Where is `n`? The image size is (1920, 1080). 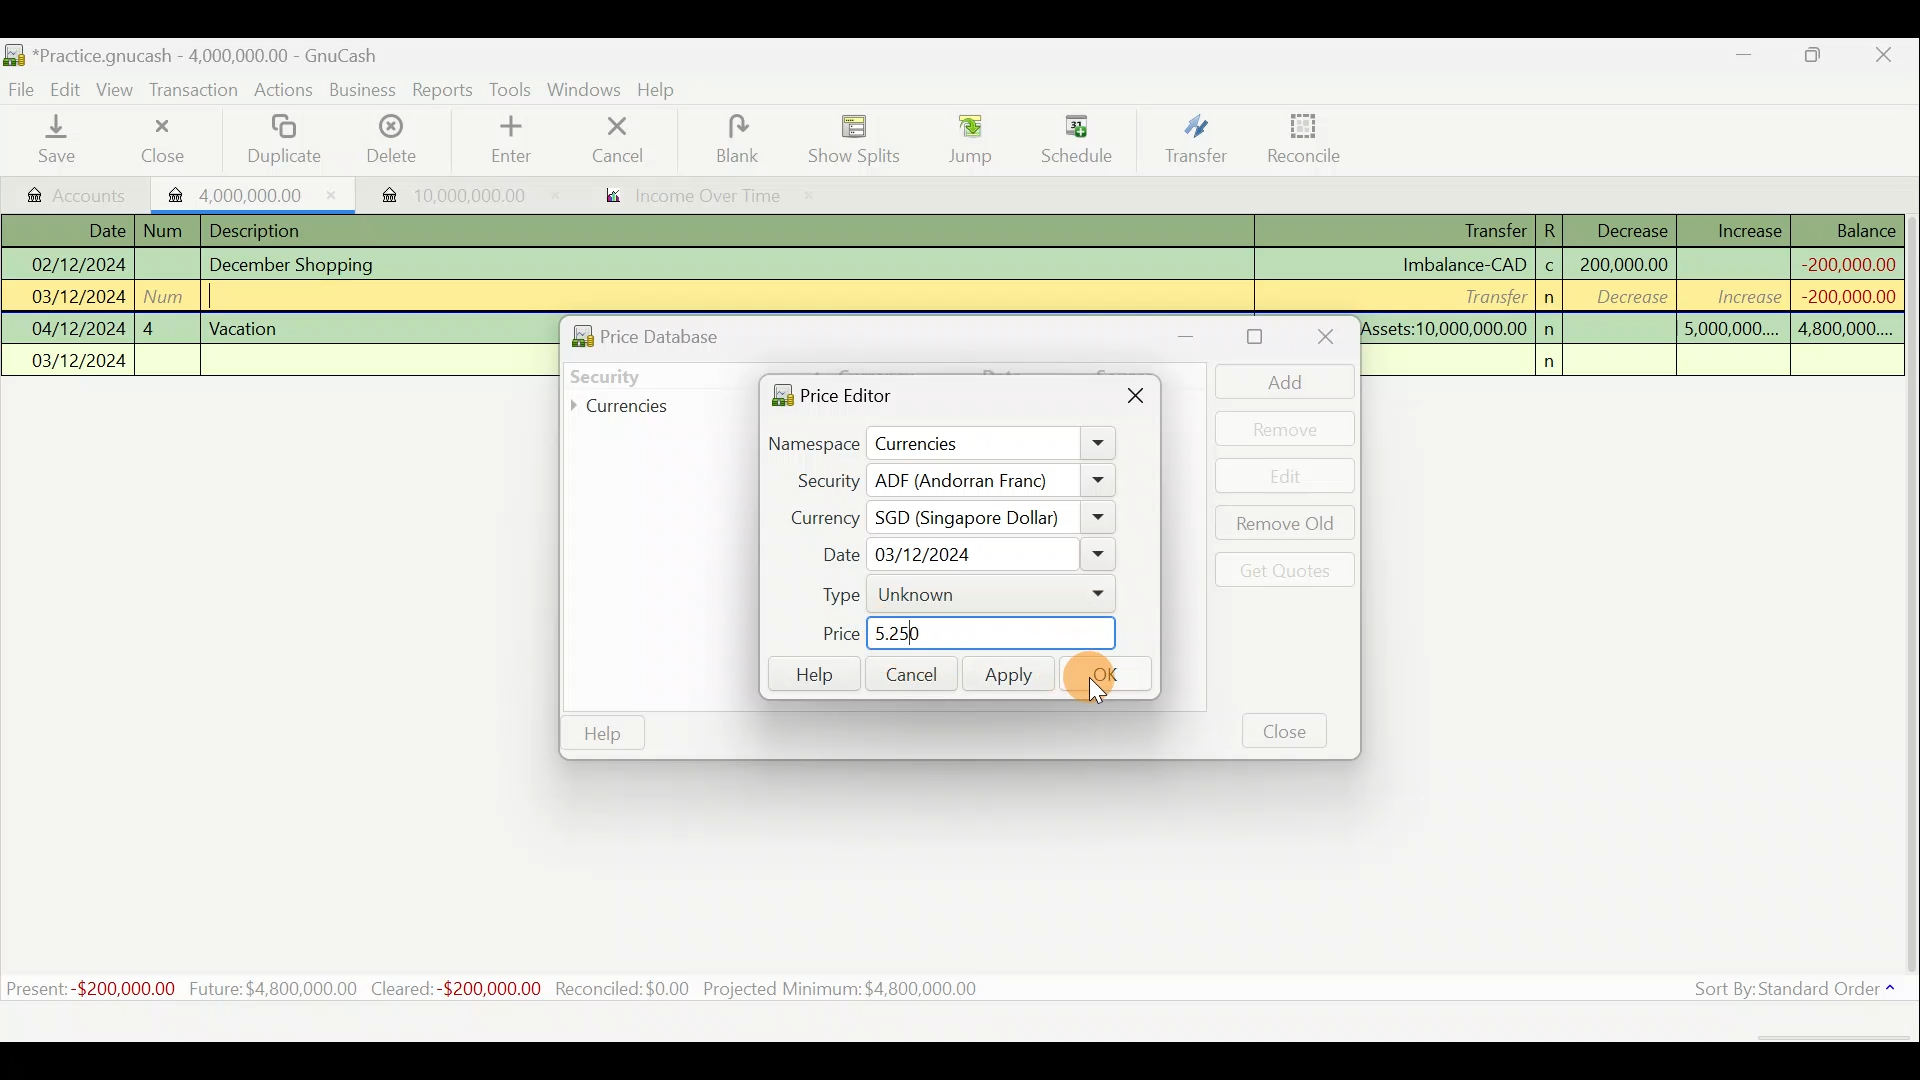
n is located at coordinates (1552, 298).